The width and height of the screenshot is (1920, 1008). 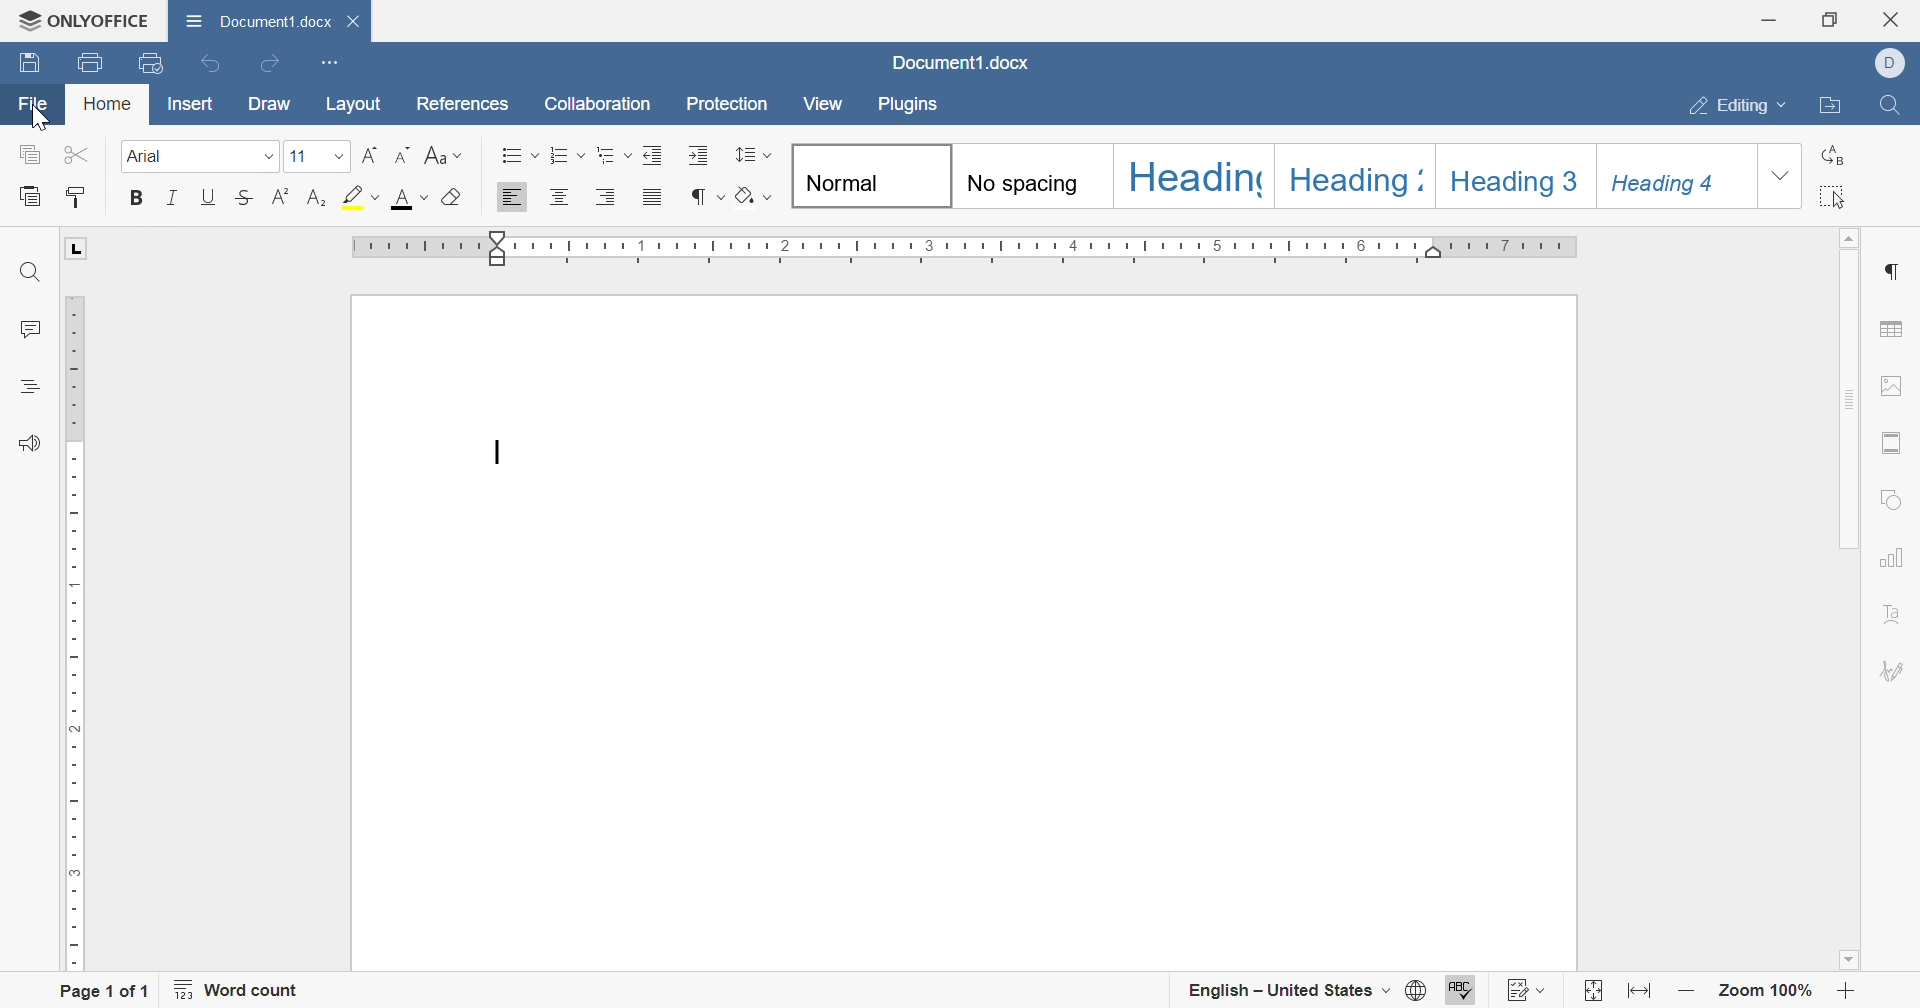 What do you see at coordinates (1591, 992) in the screenshot?
I see `fit to page` at bounding box center [1591, 992].